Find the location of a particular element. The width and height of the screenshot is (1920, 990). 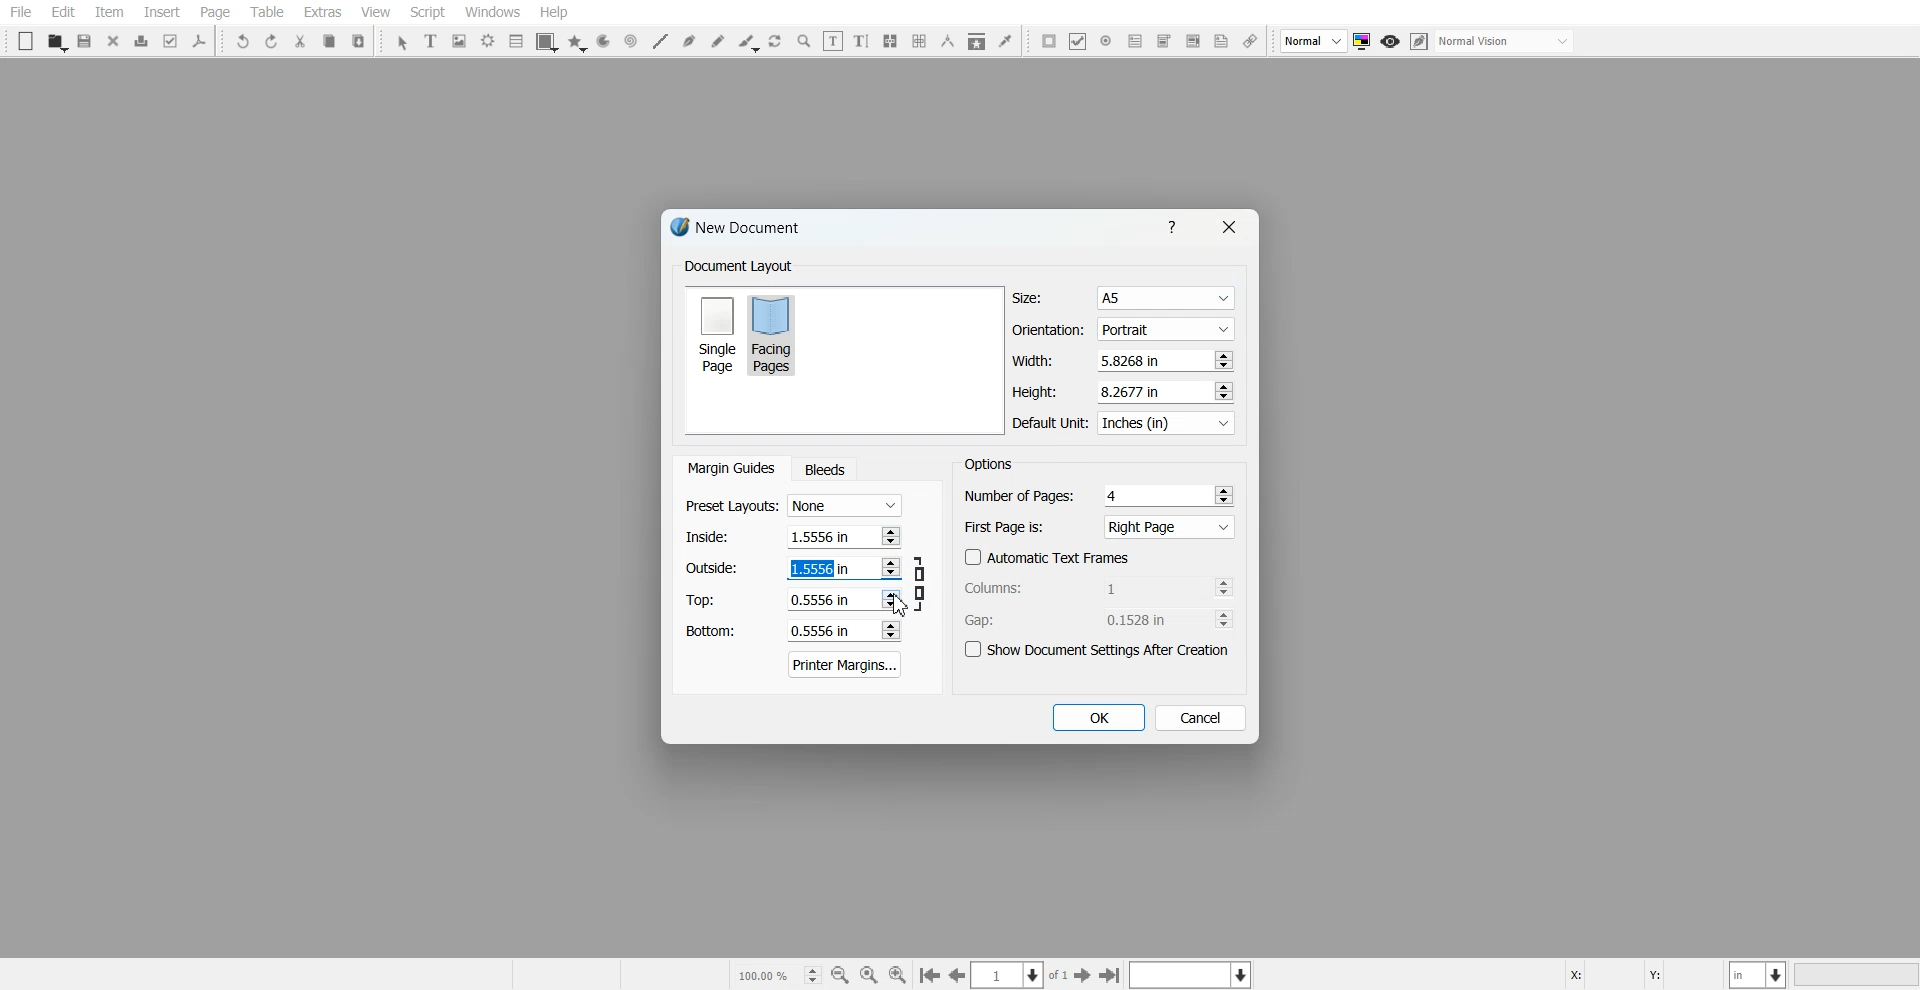

5.8268 in is located at coordinates (1134, 360).